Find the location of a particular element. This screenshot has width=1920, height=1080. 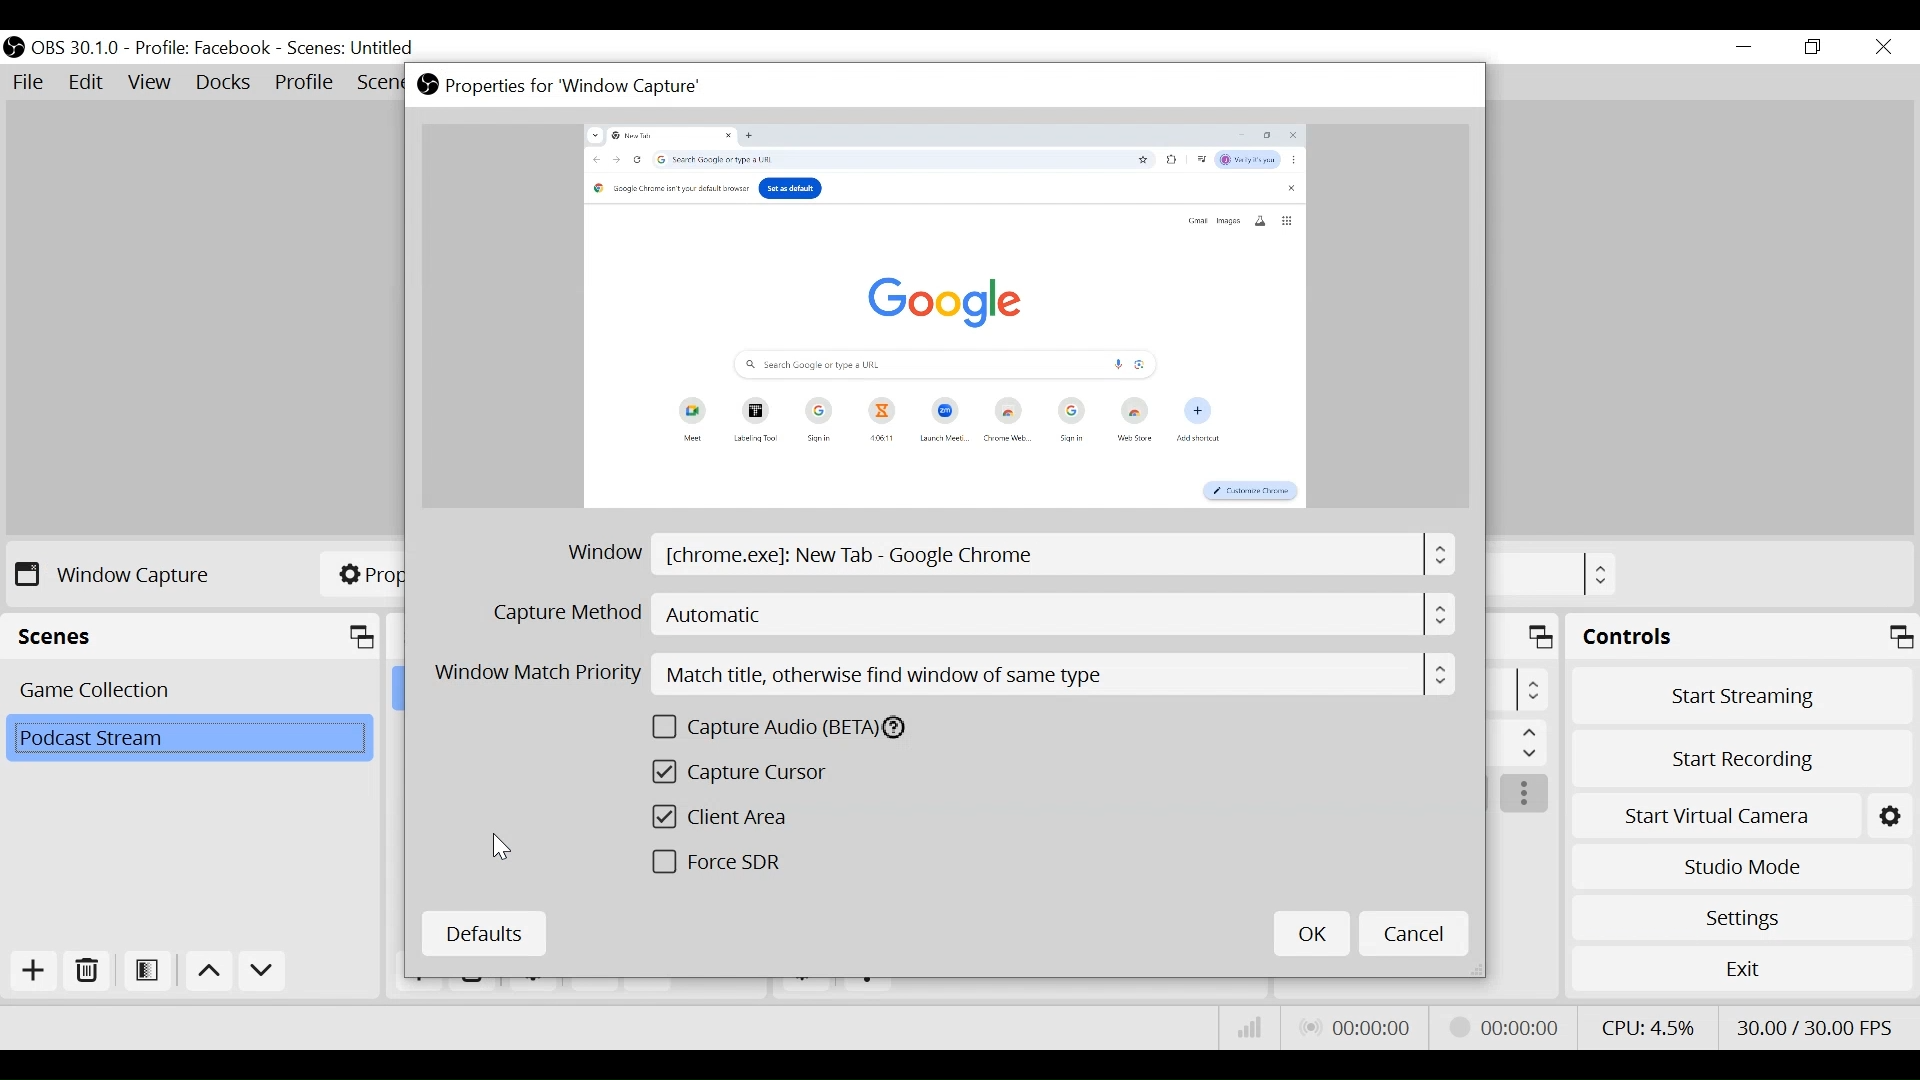

Bitrate is located at coordinates (1247, 1027).